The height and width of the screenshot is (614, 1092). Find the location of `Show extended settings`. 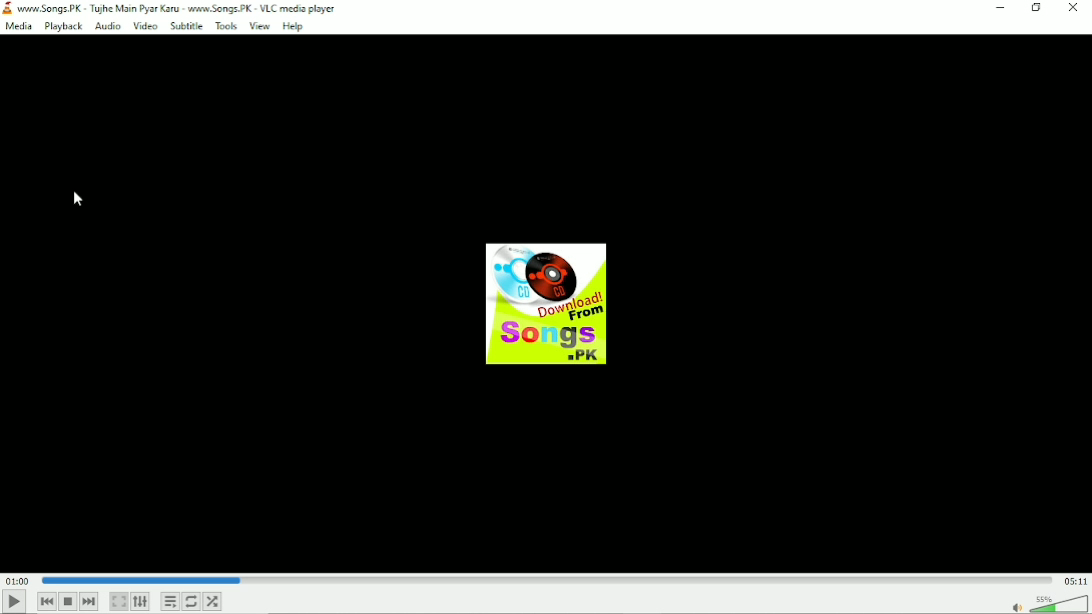

Show extended settings is located at coordinates (140, 602).